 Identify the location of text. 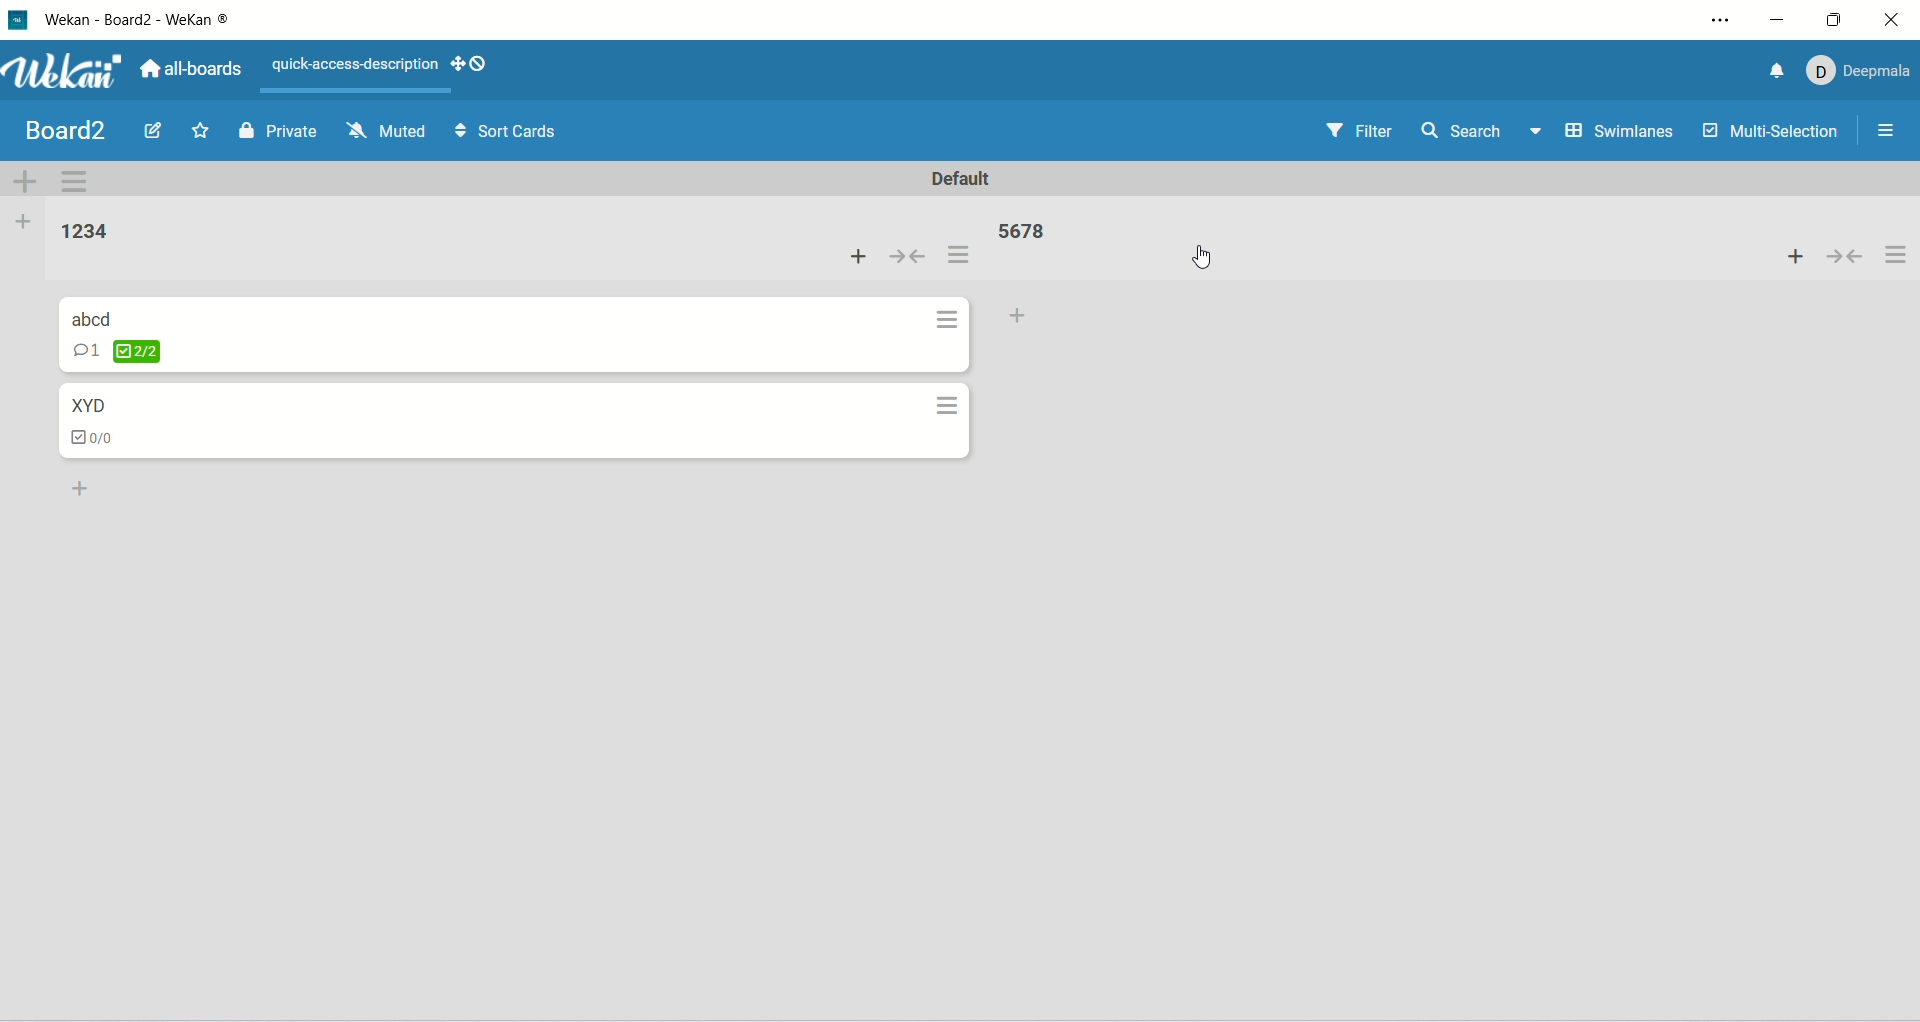
(356, 65).